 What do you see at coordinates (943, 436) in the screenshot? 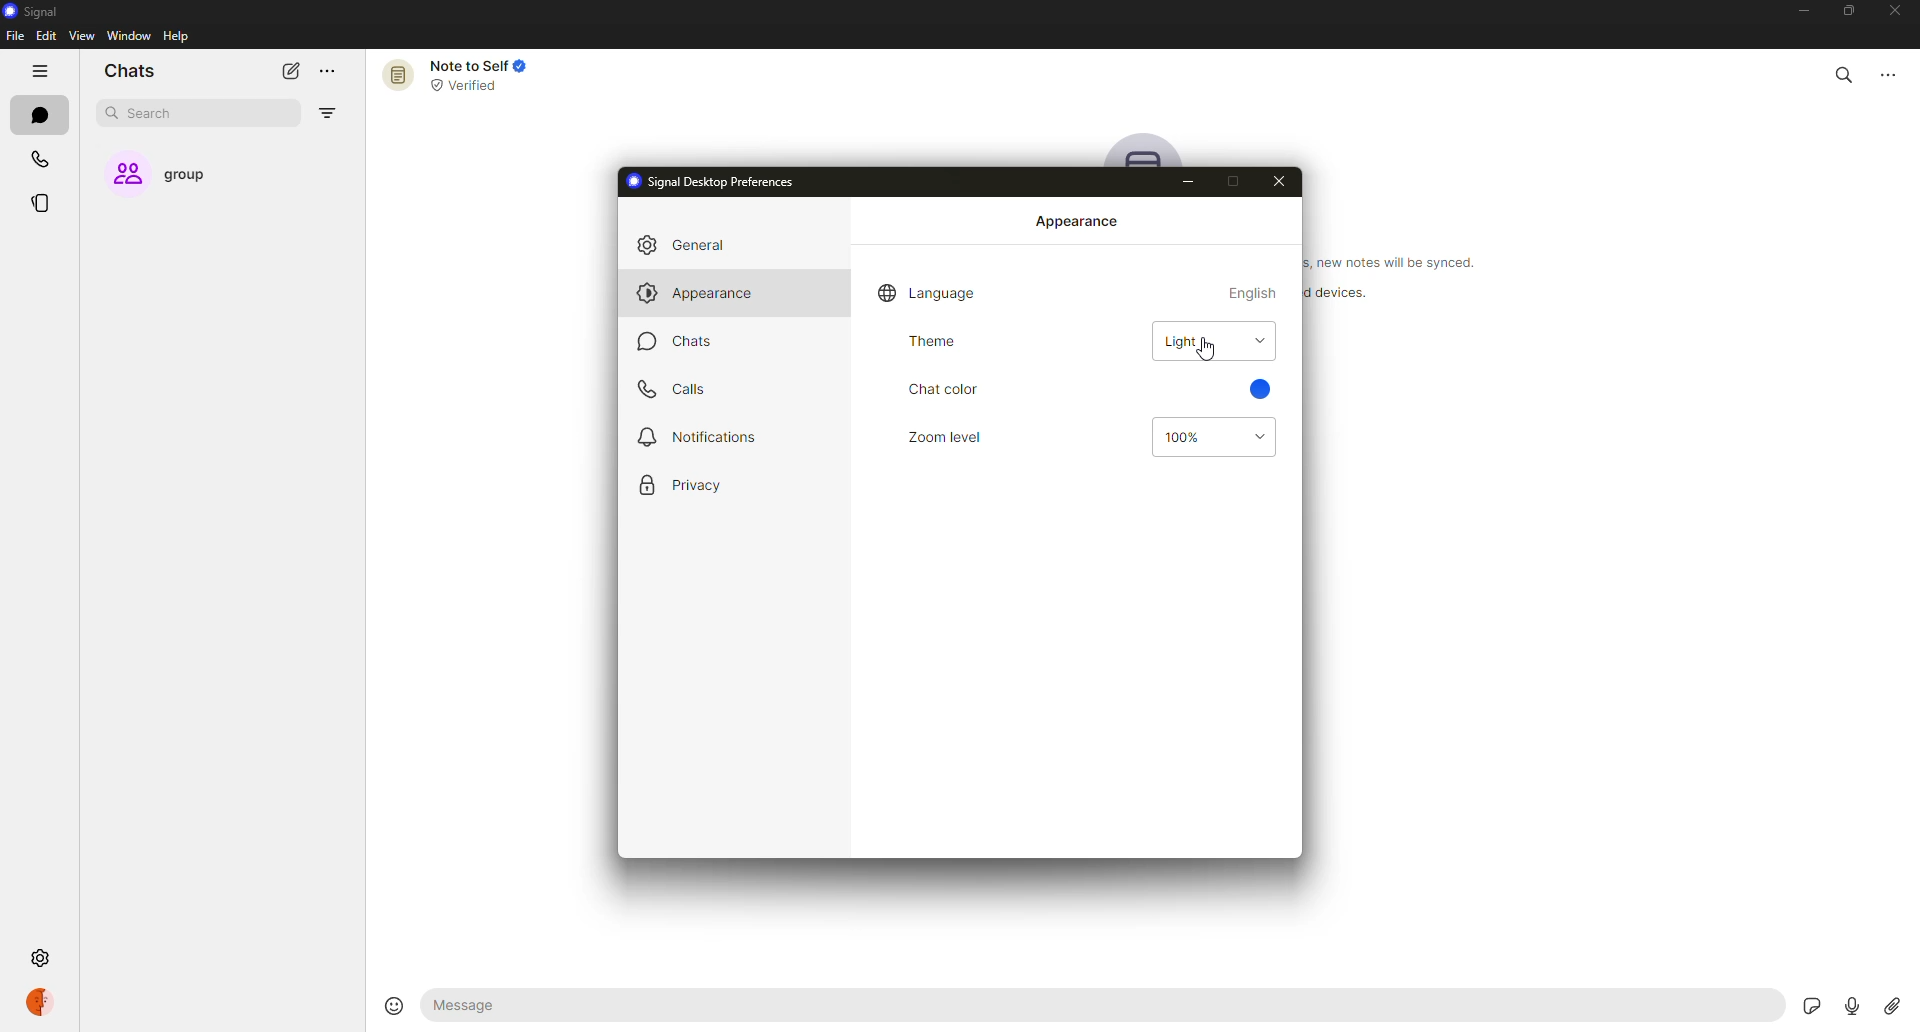
I see `zoom level` at bounding box center [943, 436].